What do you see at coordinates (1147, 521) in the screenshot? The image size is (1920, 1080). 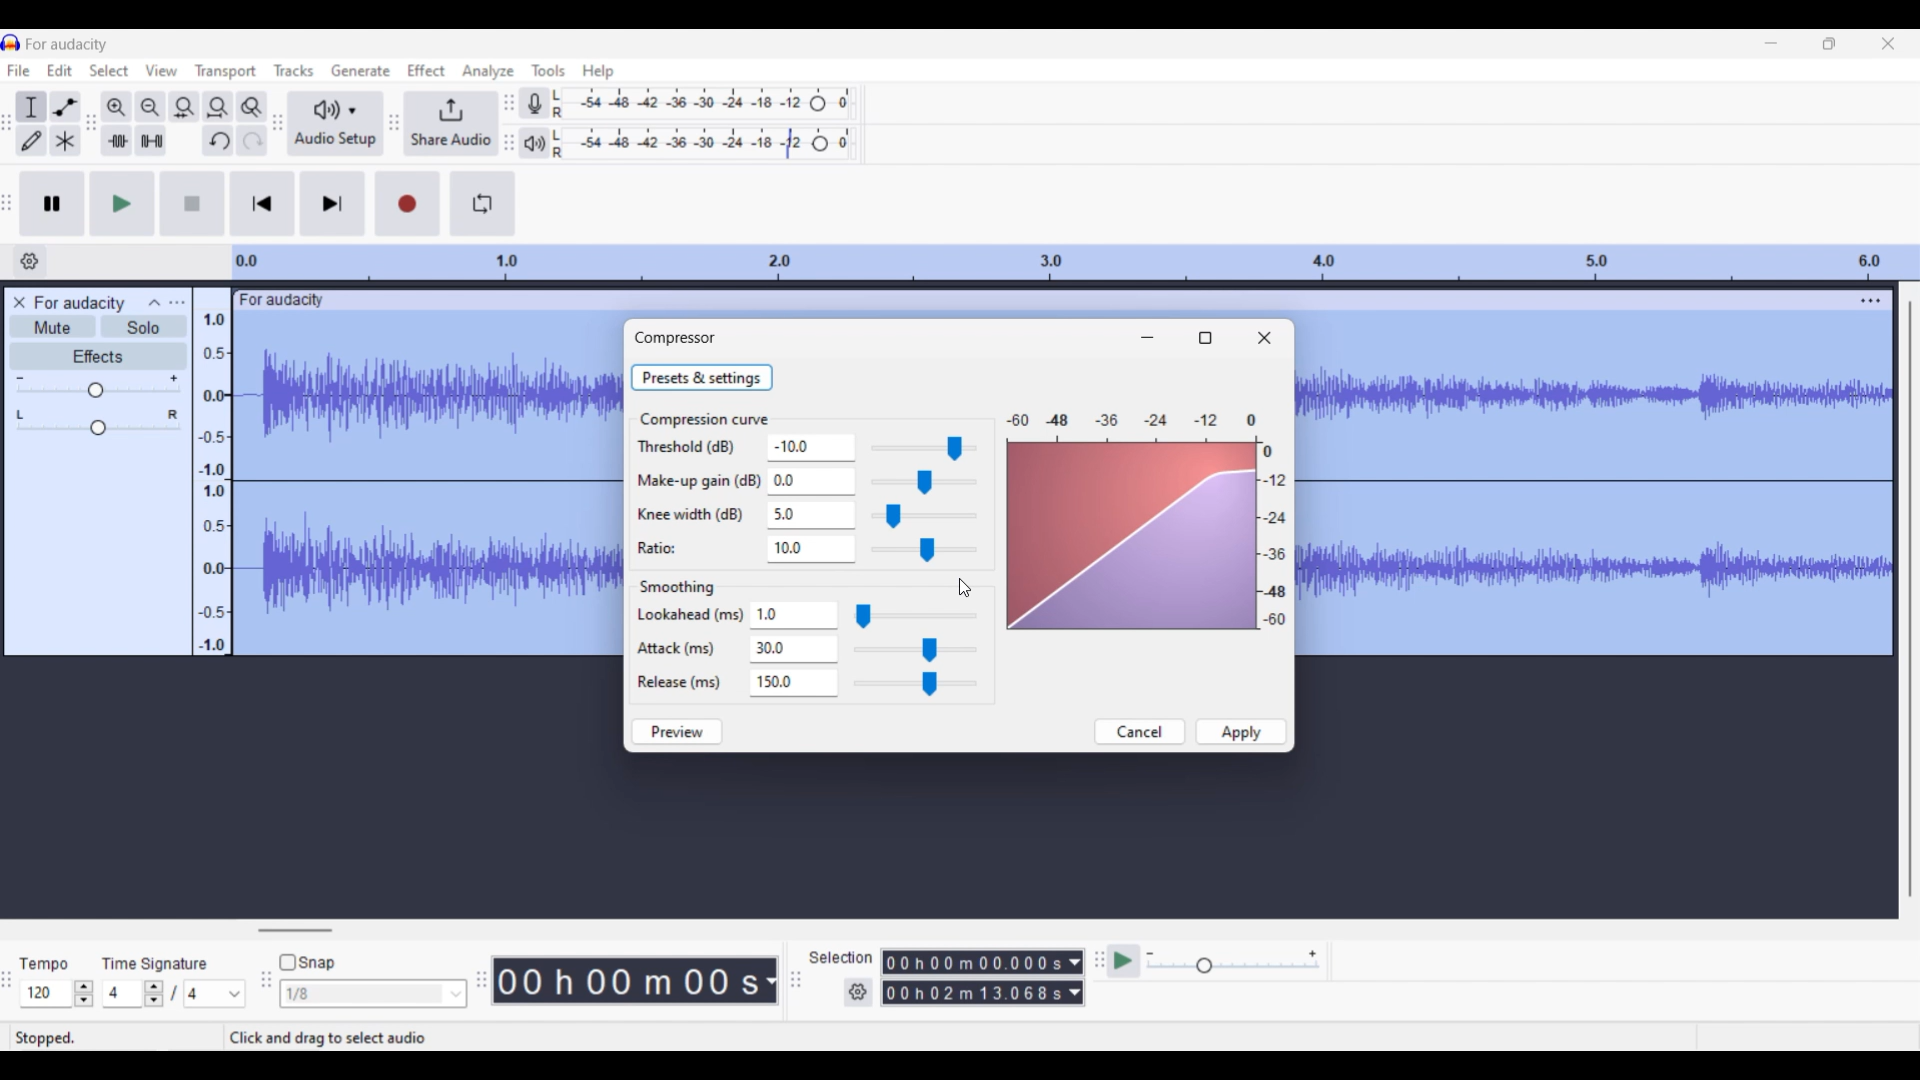 I see `Current output ` at bounding box center [1147, 521].